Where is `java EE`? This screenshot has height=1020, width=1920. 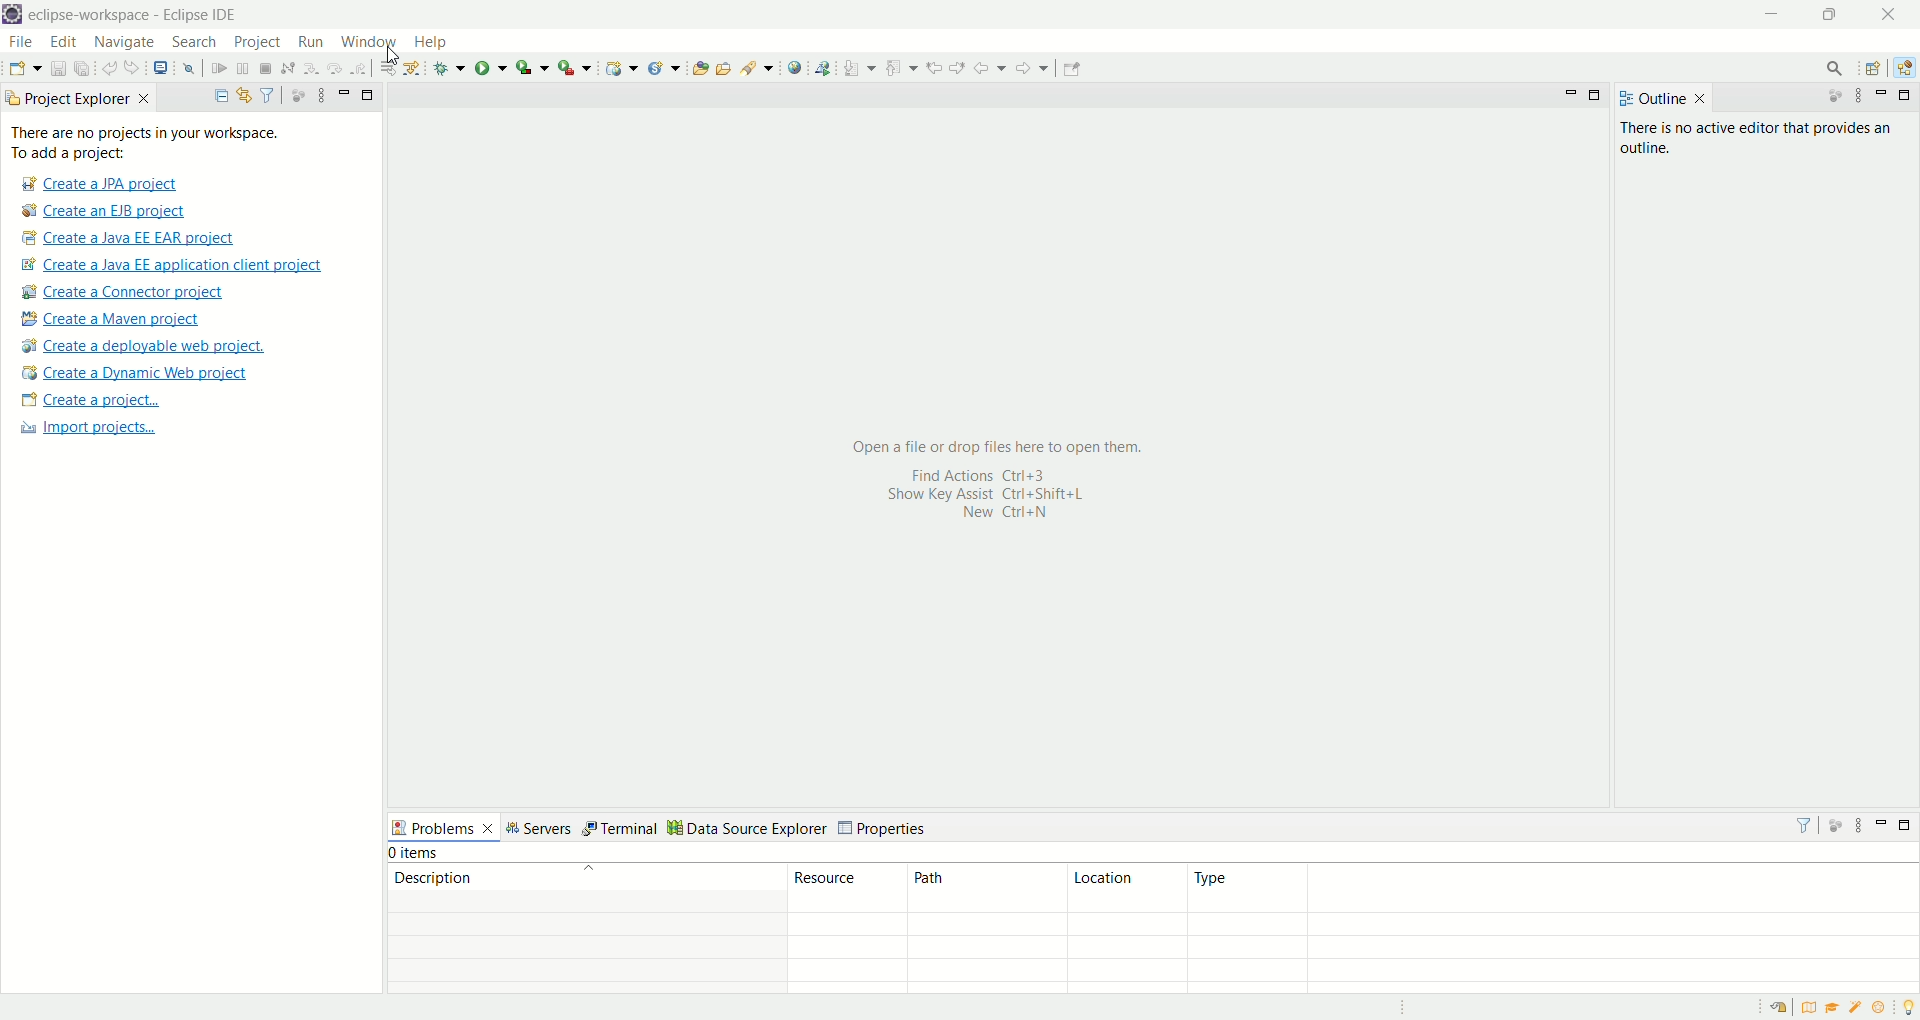
java EE is located at coordinates (1904, 64).